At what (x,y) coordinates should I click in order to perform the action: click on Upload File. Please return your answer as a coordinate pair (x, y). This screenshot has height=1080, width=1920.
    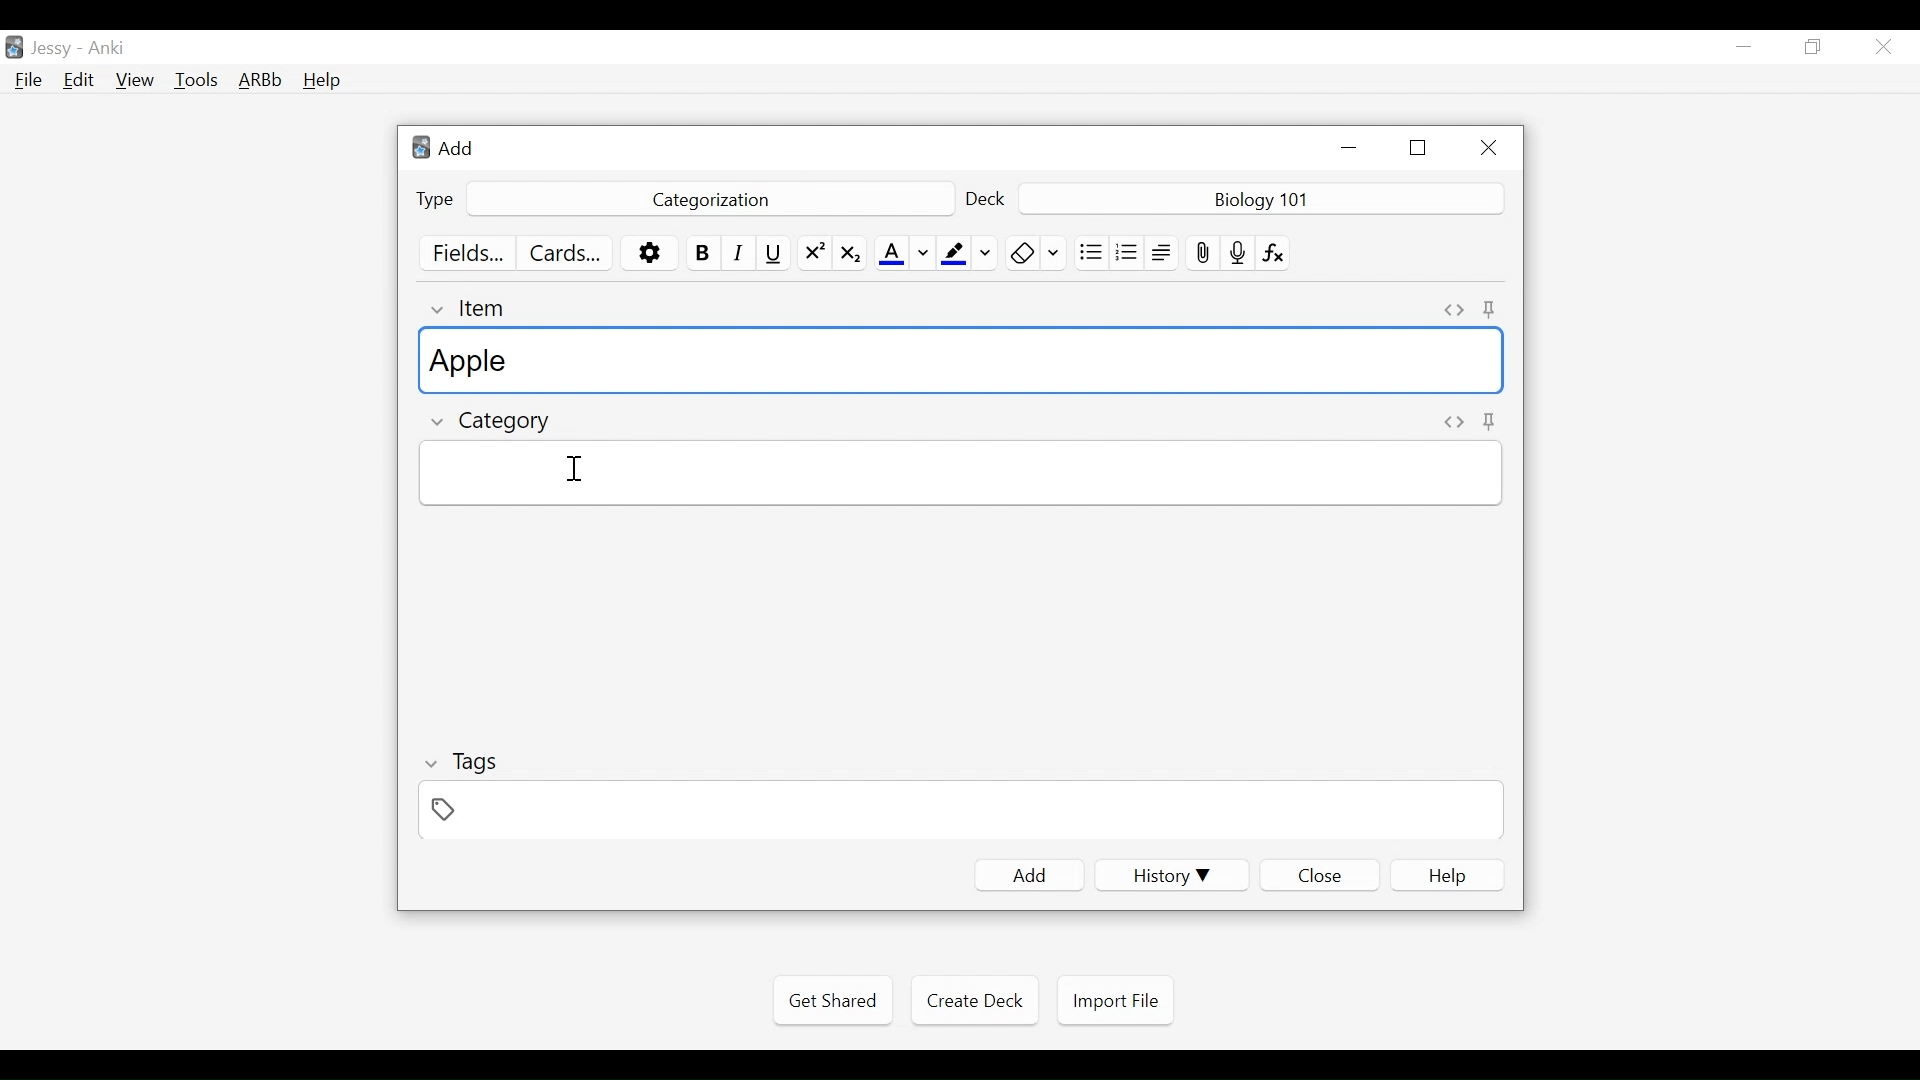
    Looking at the image, I should click on (1202, 253).